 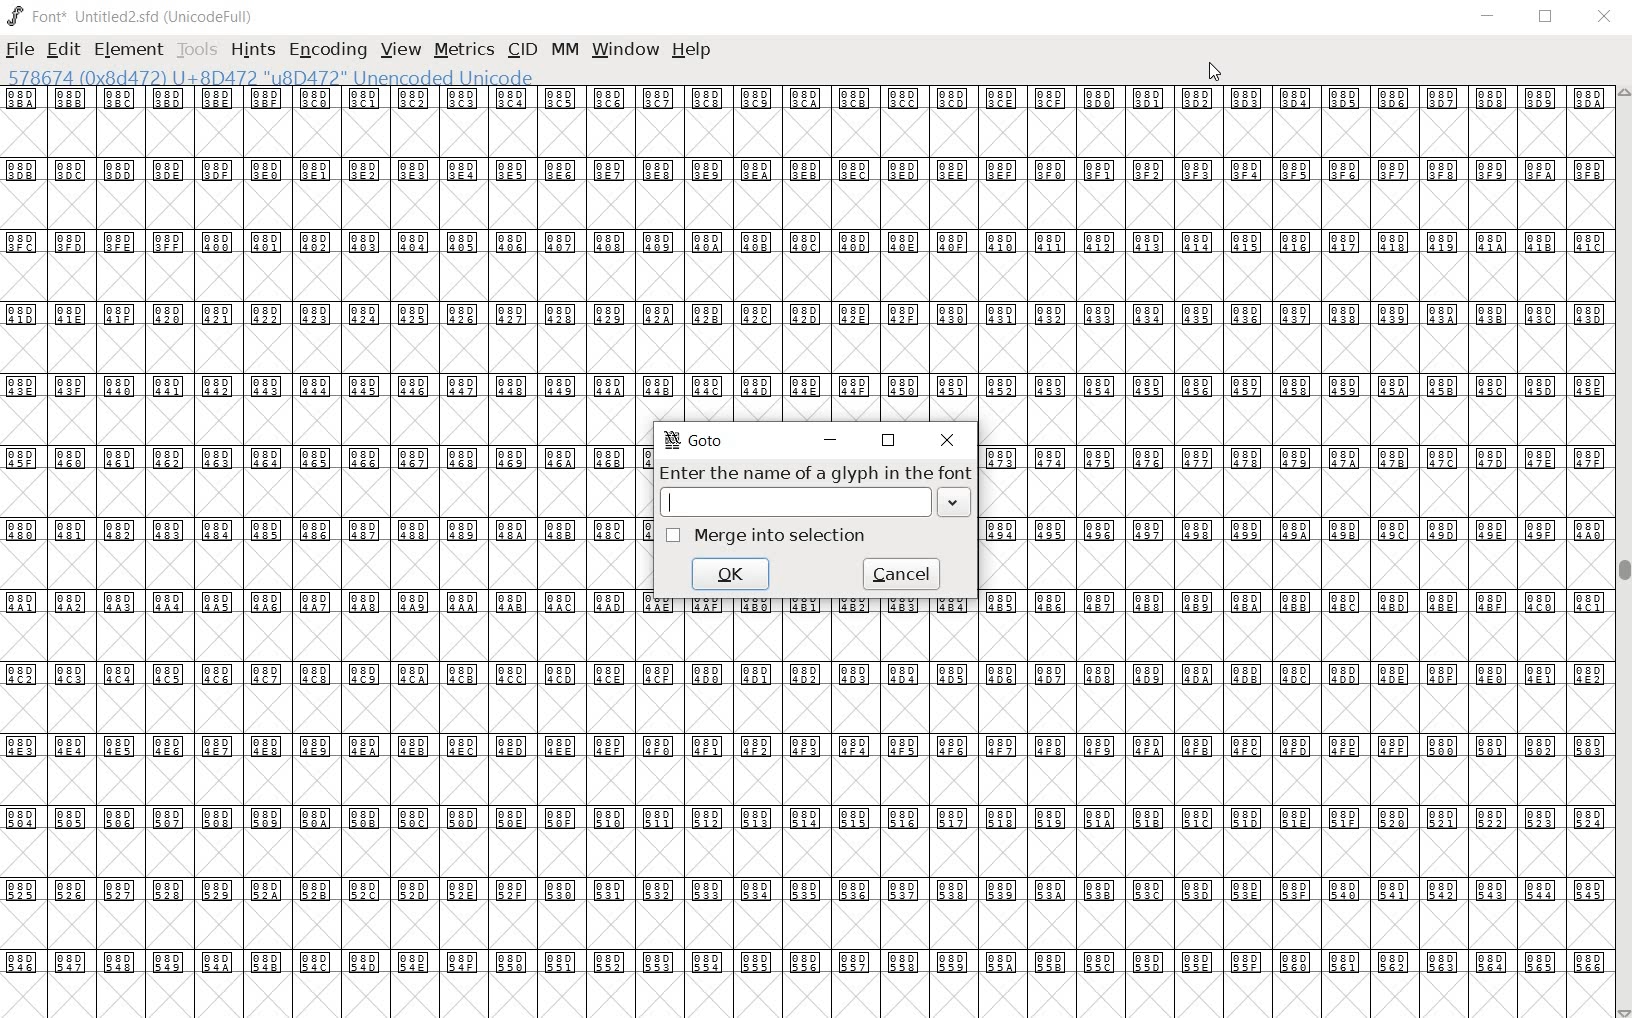 I want to click on encoding, so click(x=329, y=51).